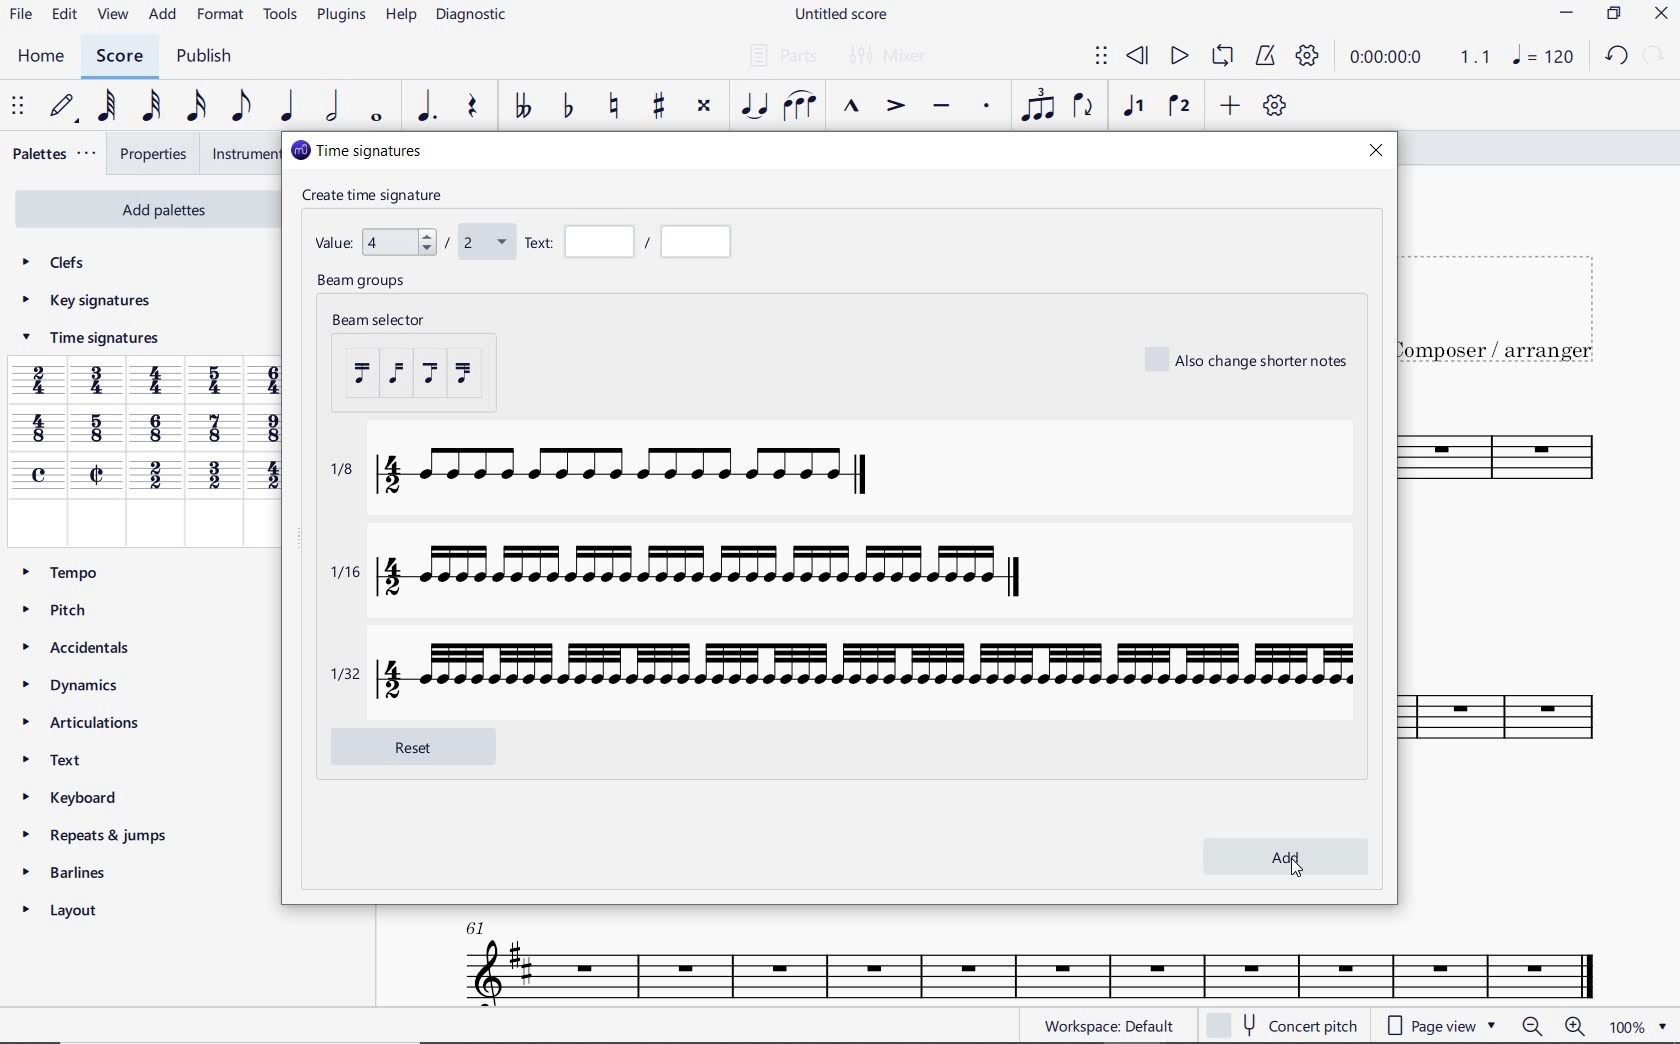  Describe the element at coordinates (656, 108) in the screenshot. I see `TOGGLE SHARP` at that location.